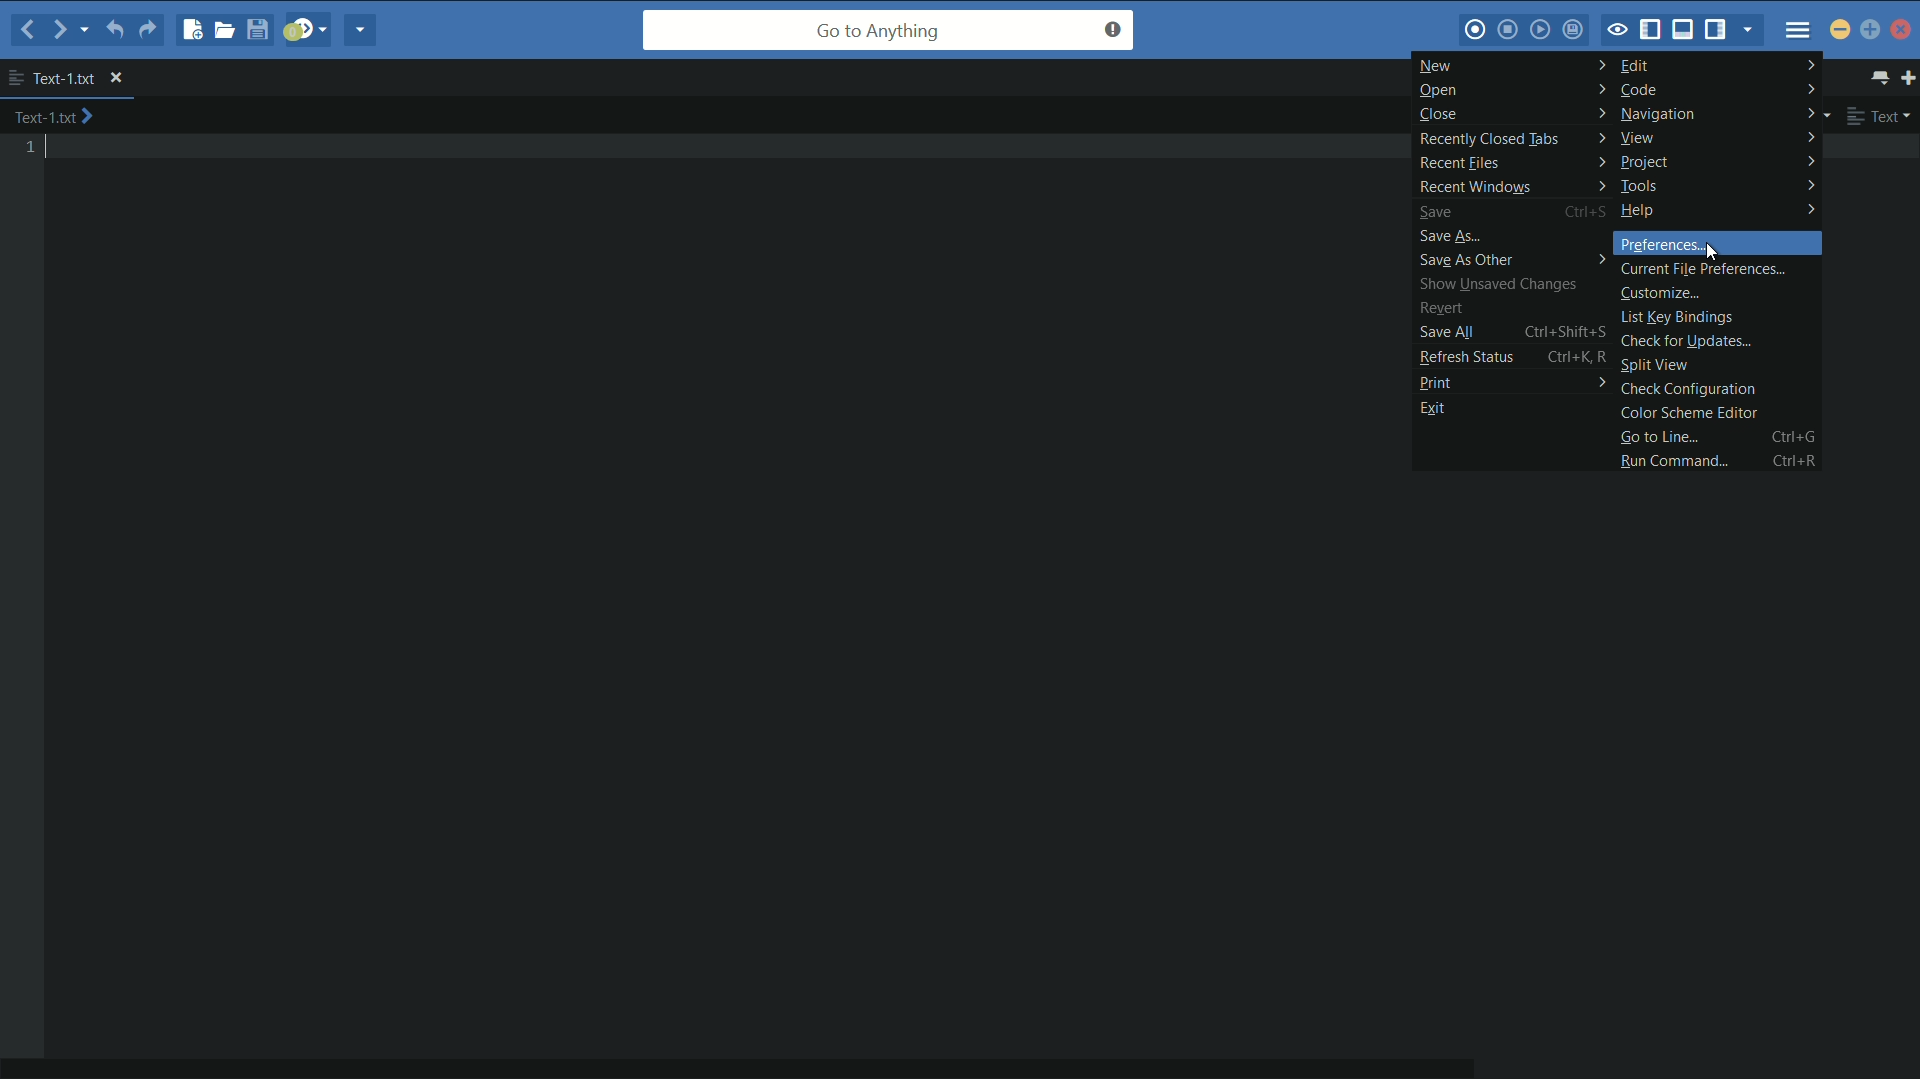  What do you see at coordinates (1505, 385) in the screenshot?
I see `print` at bounding box center [1505, 385].